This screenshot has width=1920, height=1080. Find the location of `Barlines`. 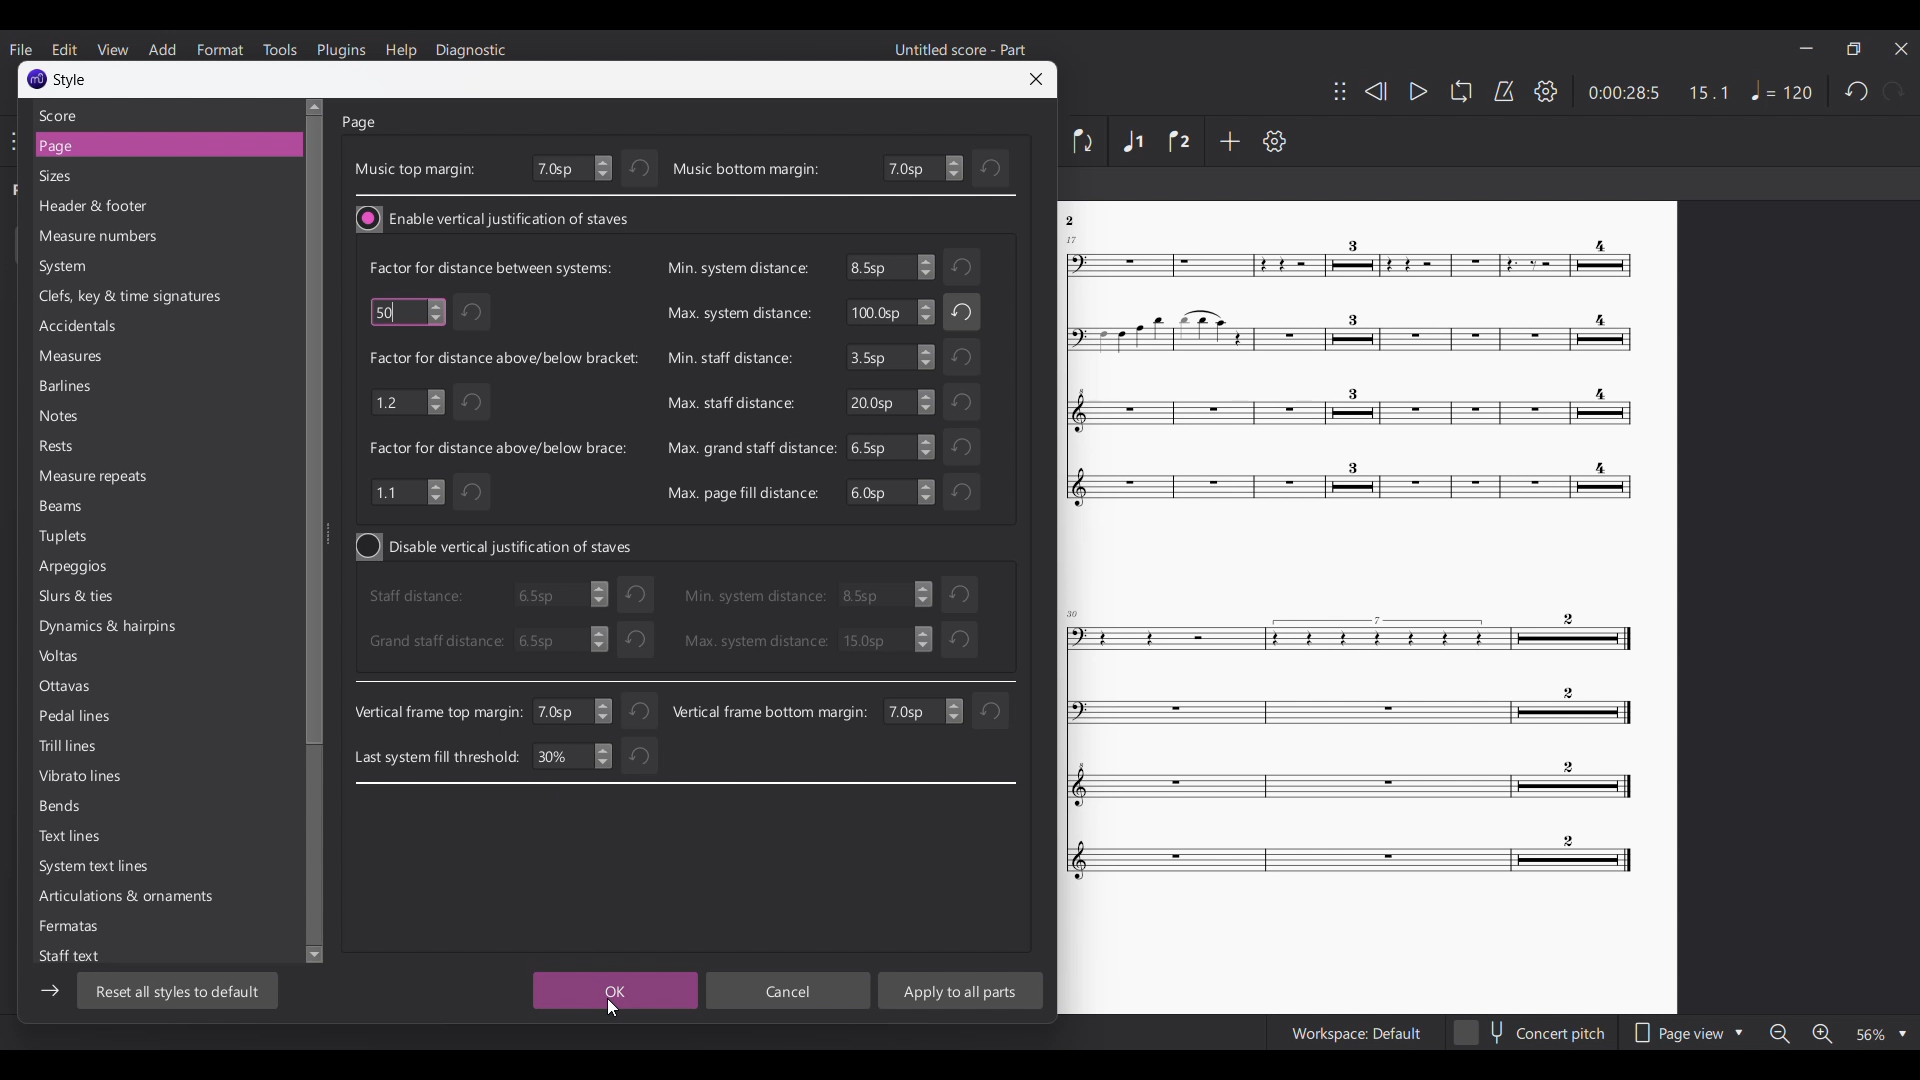

Barlines is located at coordinates (98, 387).